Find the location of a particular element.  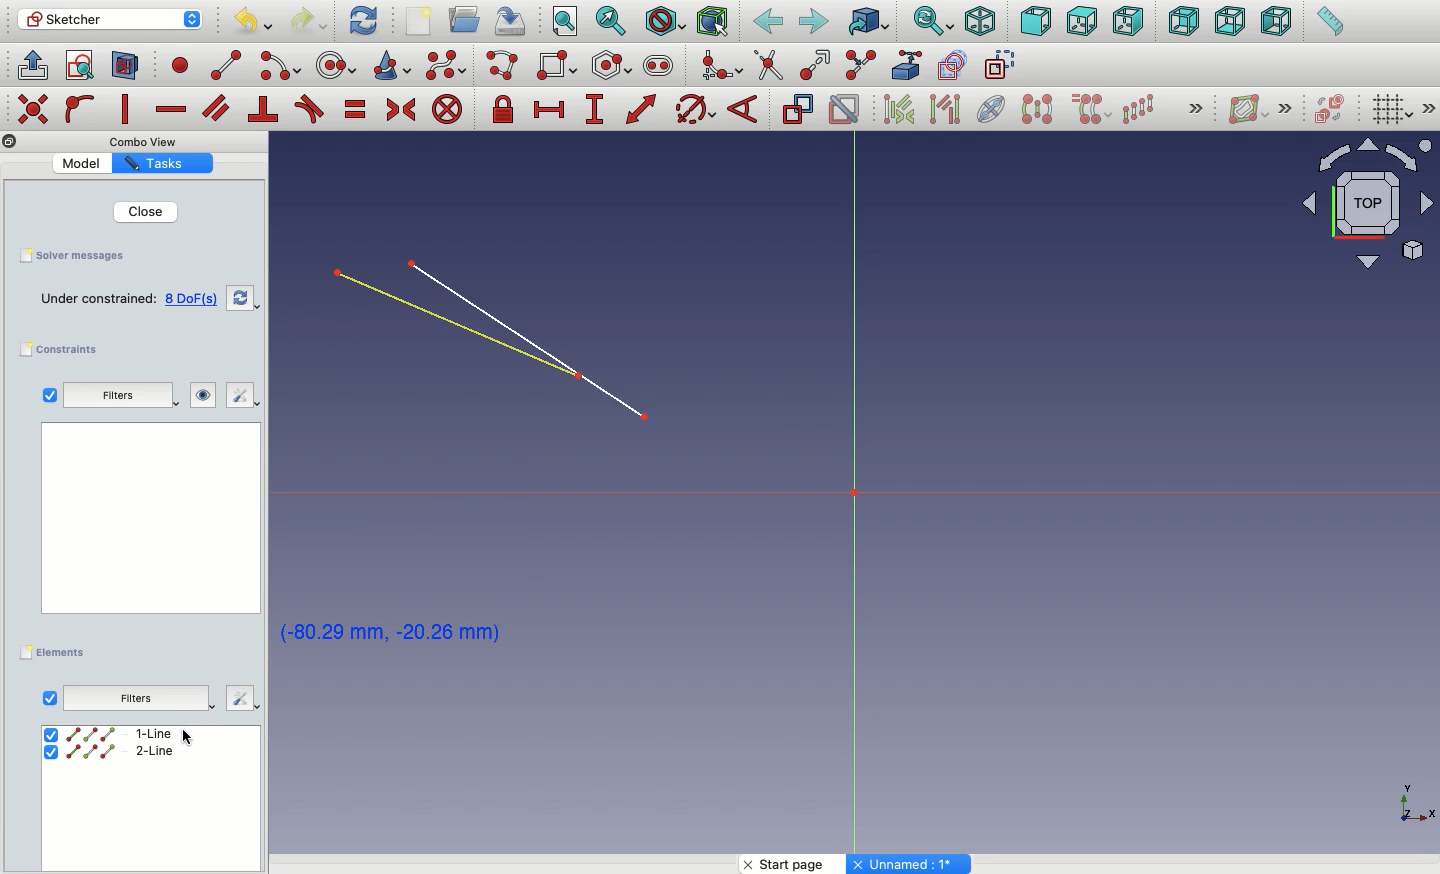

Right is located at coordinates (1129, 23).